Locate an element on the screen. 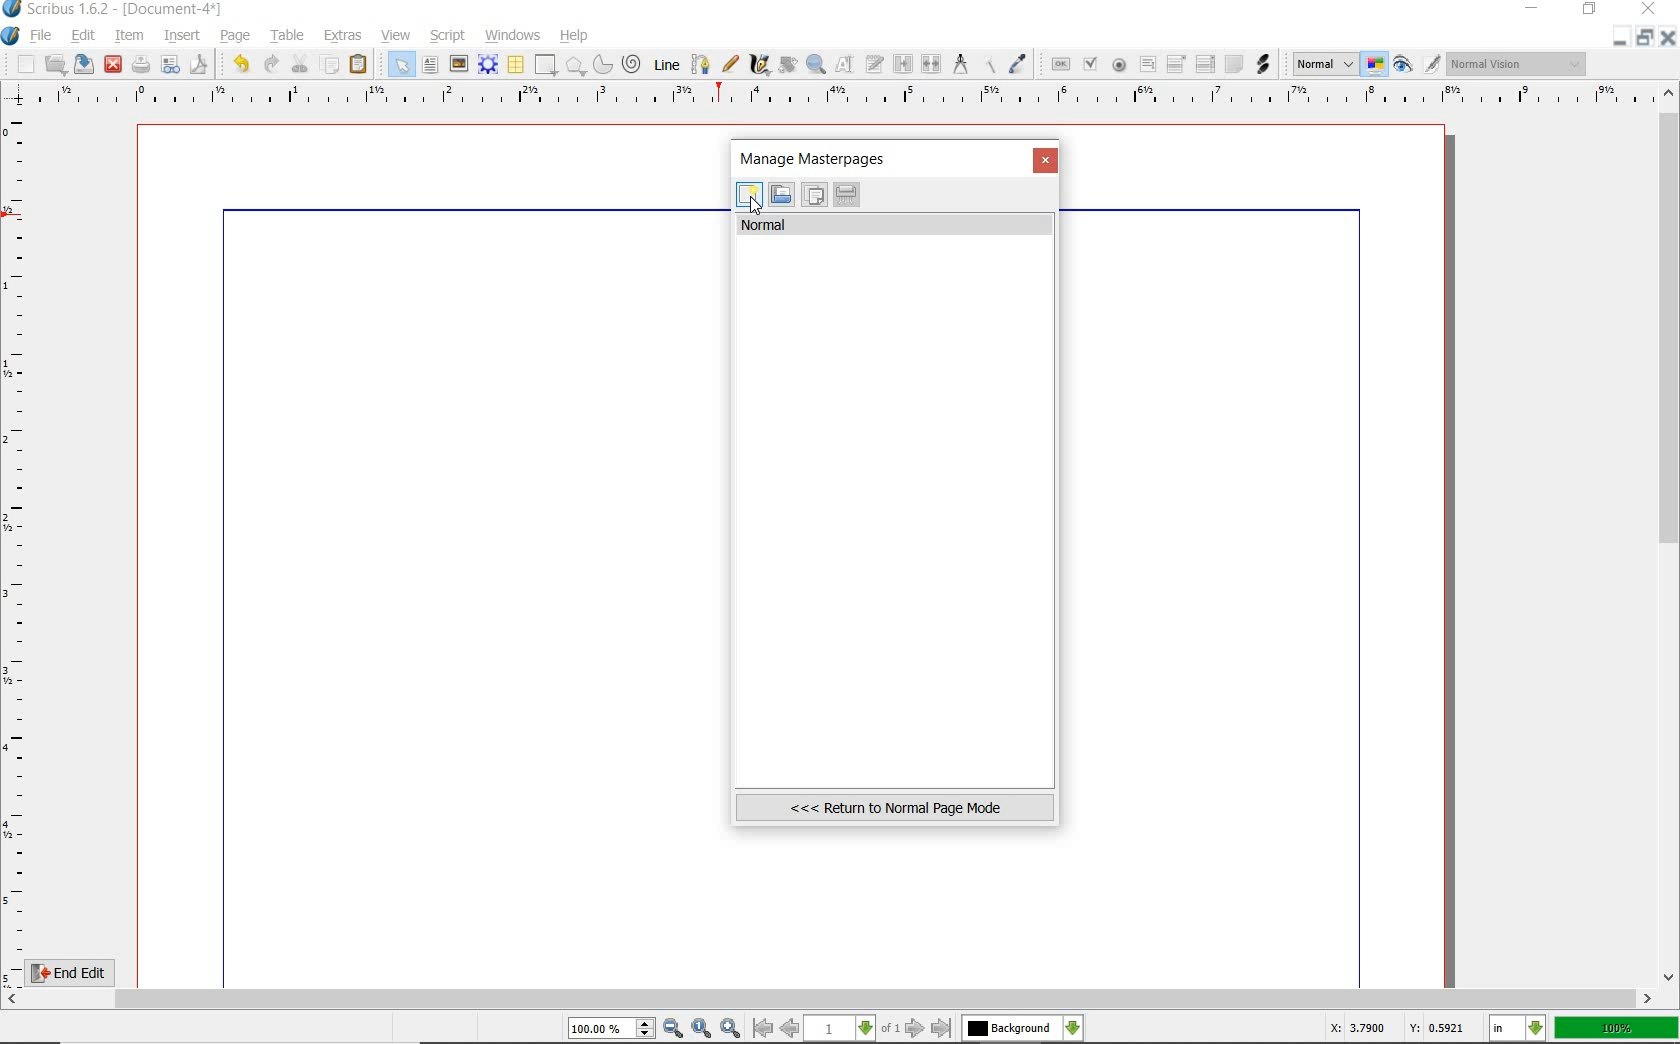  pdf text field is located at coordinates (1147, 65).